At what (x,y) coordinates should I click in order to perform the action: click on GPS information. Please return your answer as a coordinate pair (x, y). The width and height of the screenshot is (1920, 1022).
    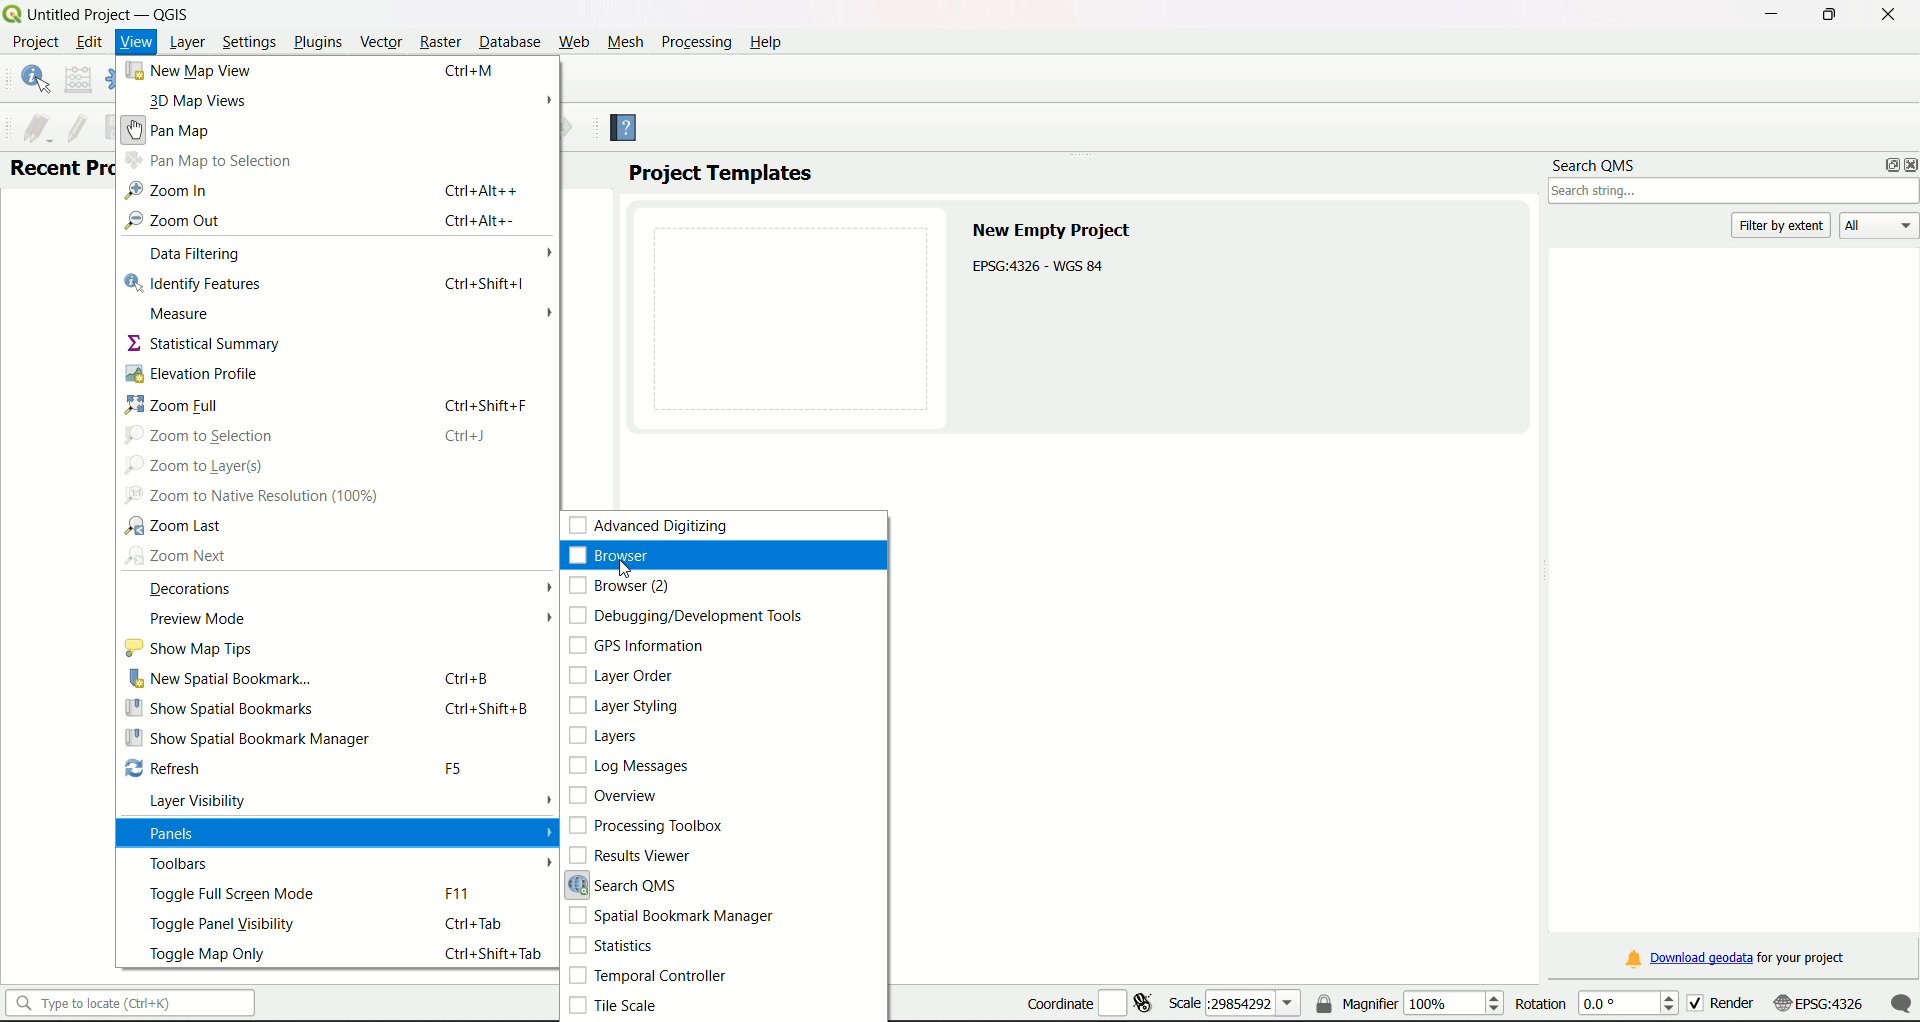
    Looking at the image, I should click on (635, 644).